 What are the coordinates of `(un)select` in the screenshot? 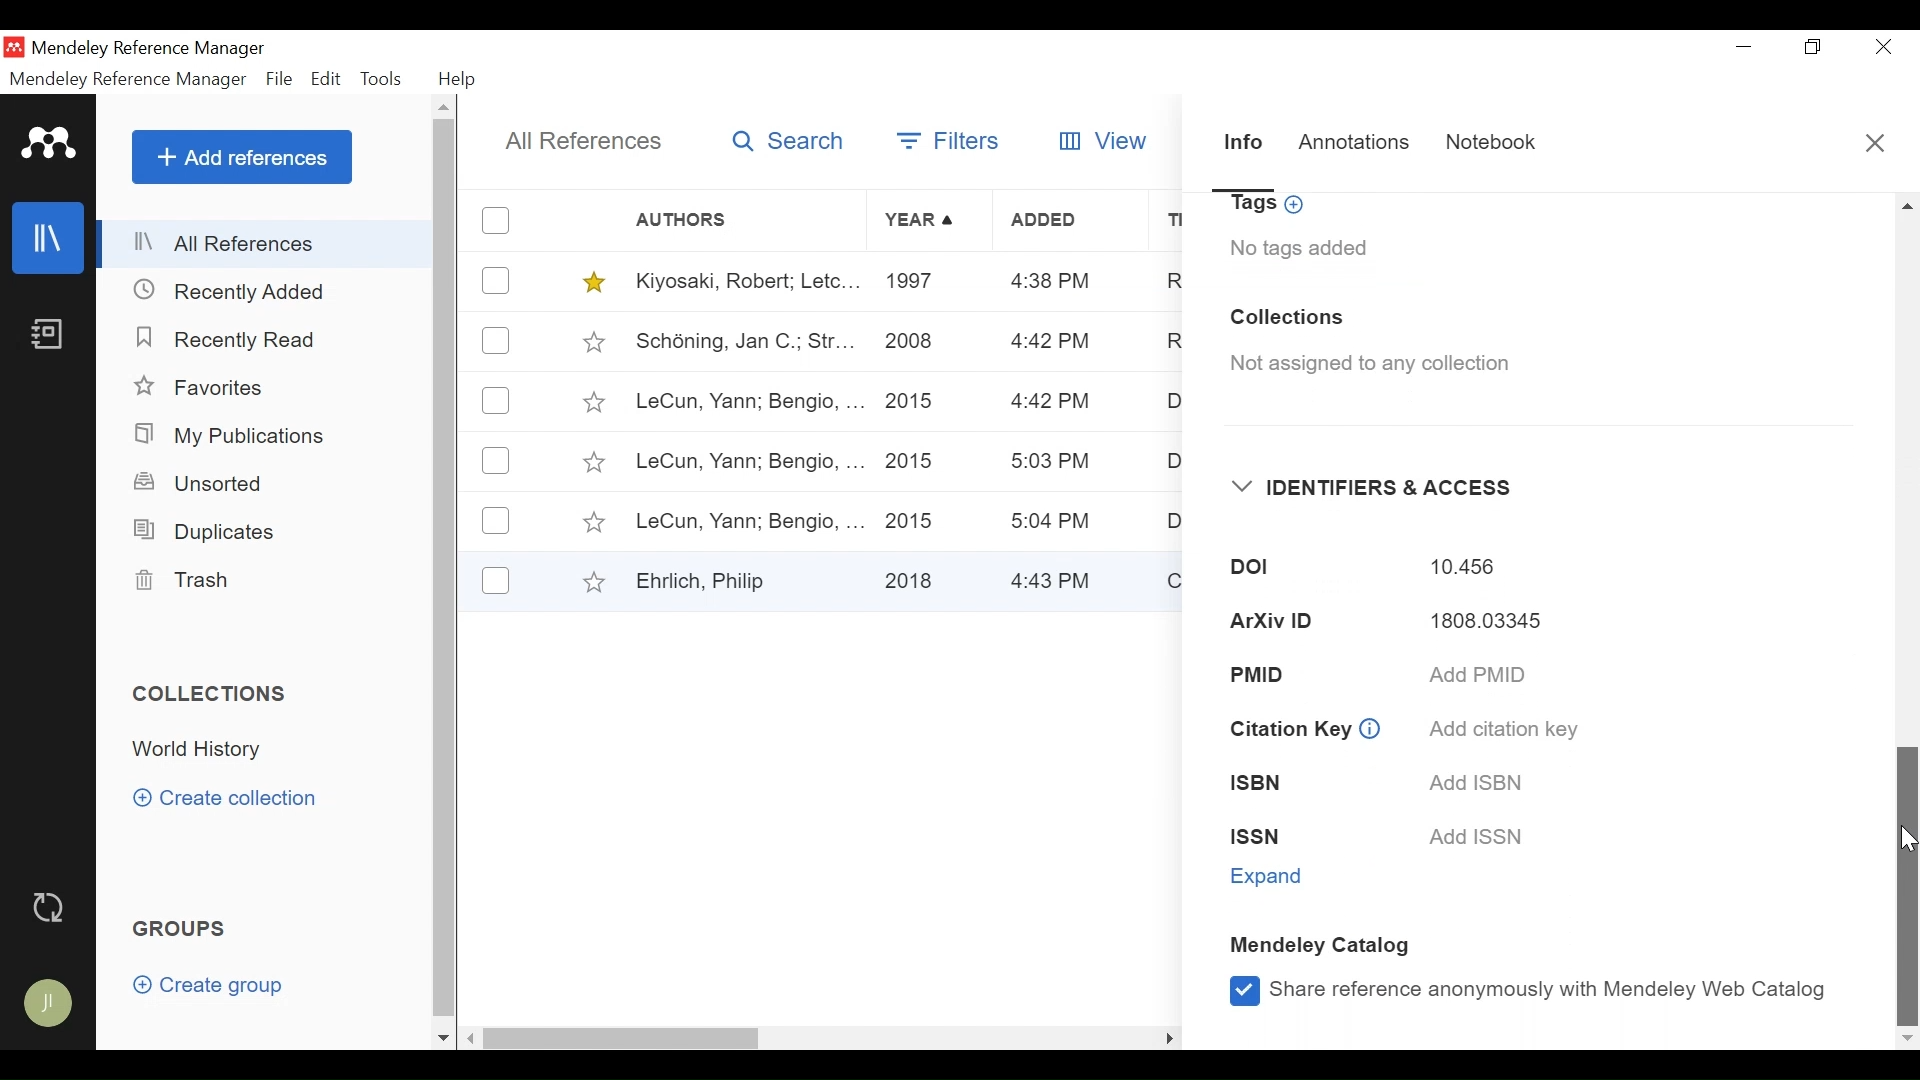 It's located at (496, 580).